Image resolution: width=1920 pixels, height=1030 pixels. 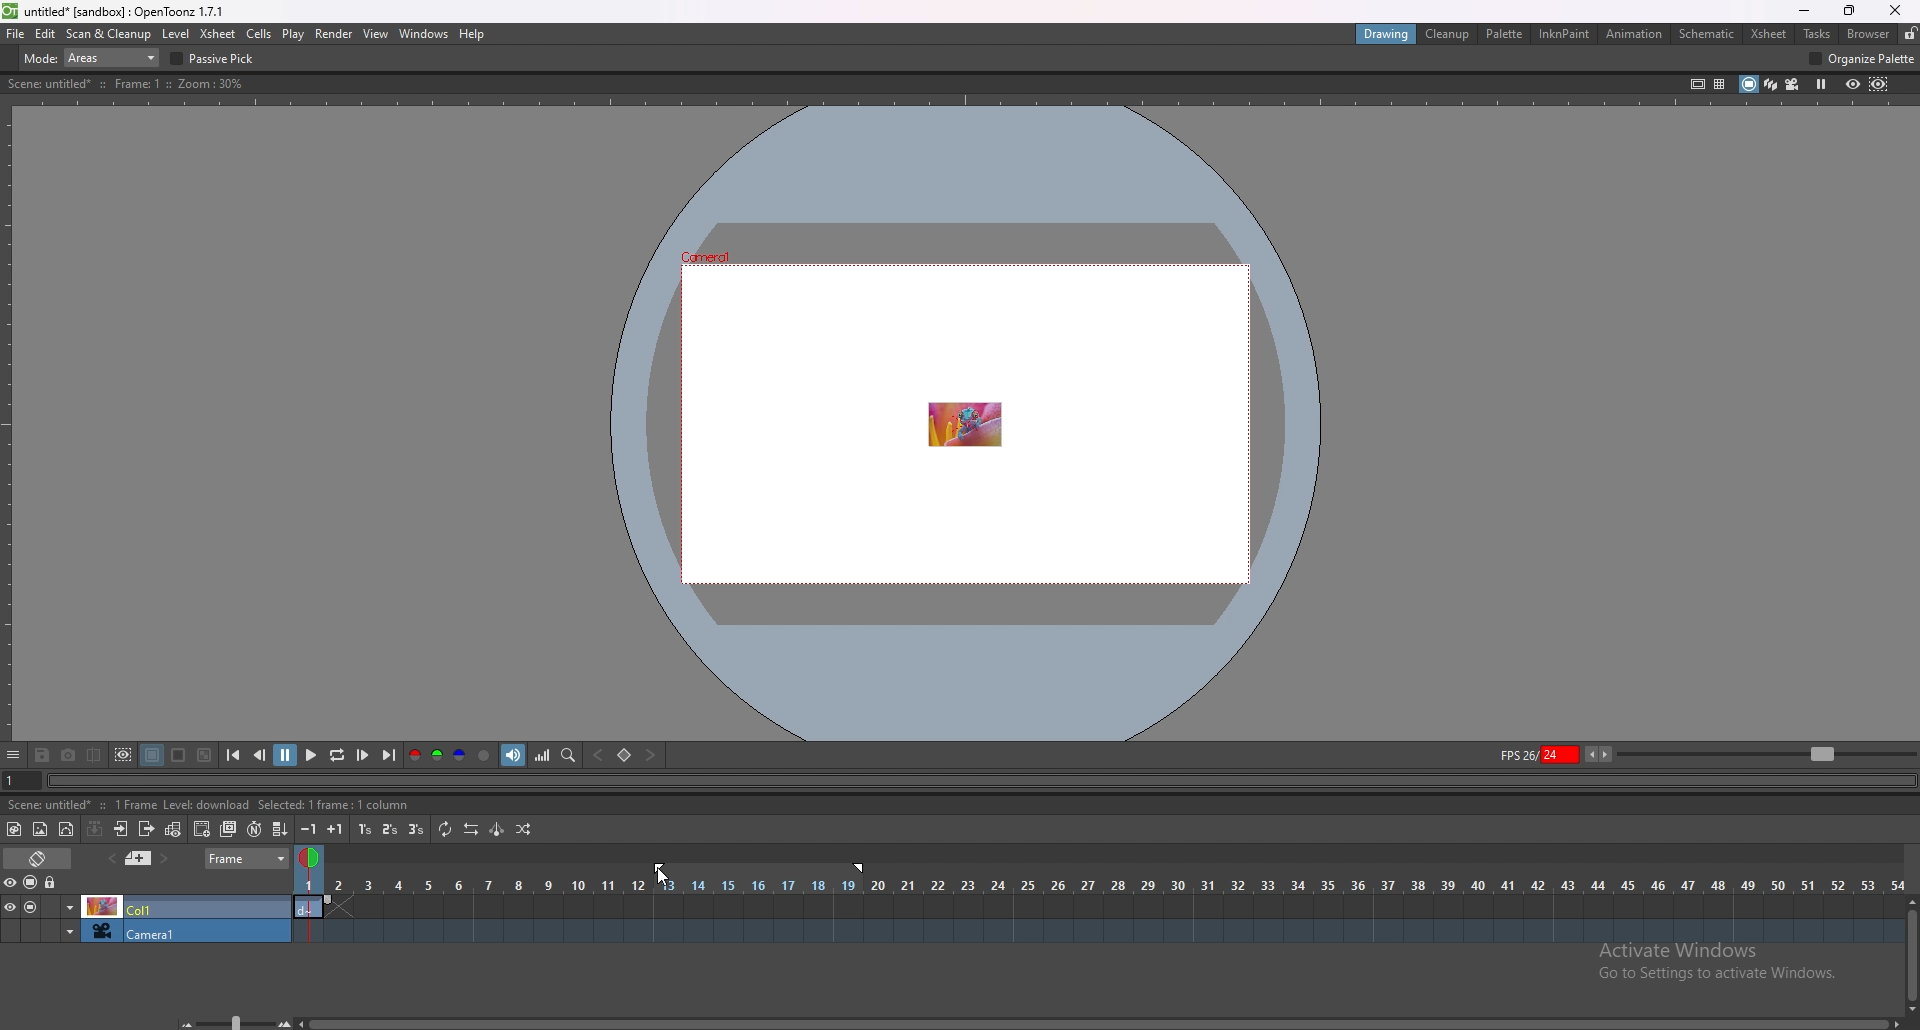 I want to click on cells, so click(x=259, y=33).